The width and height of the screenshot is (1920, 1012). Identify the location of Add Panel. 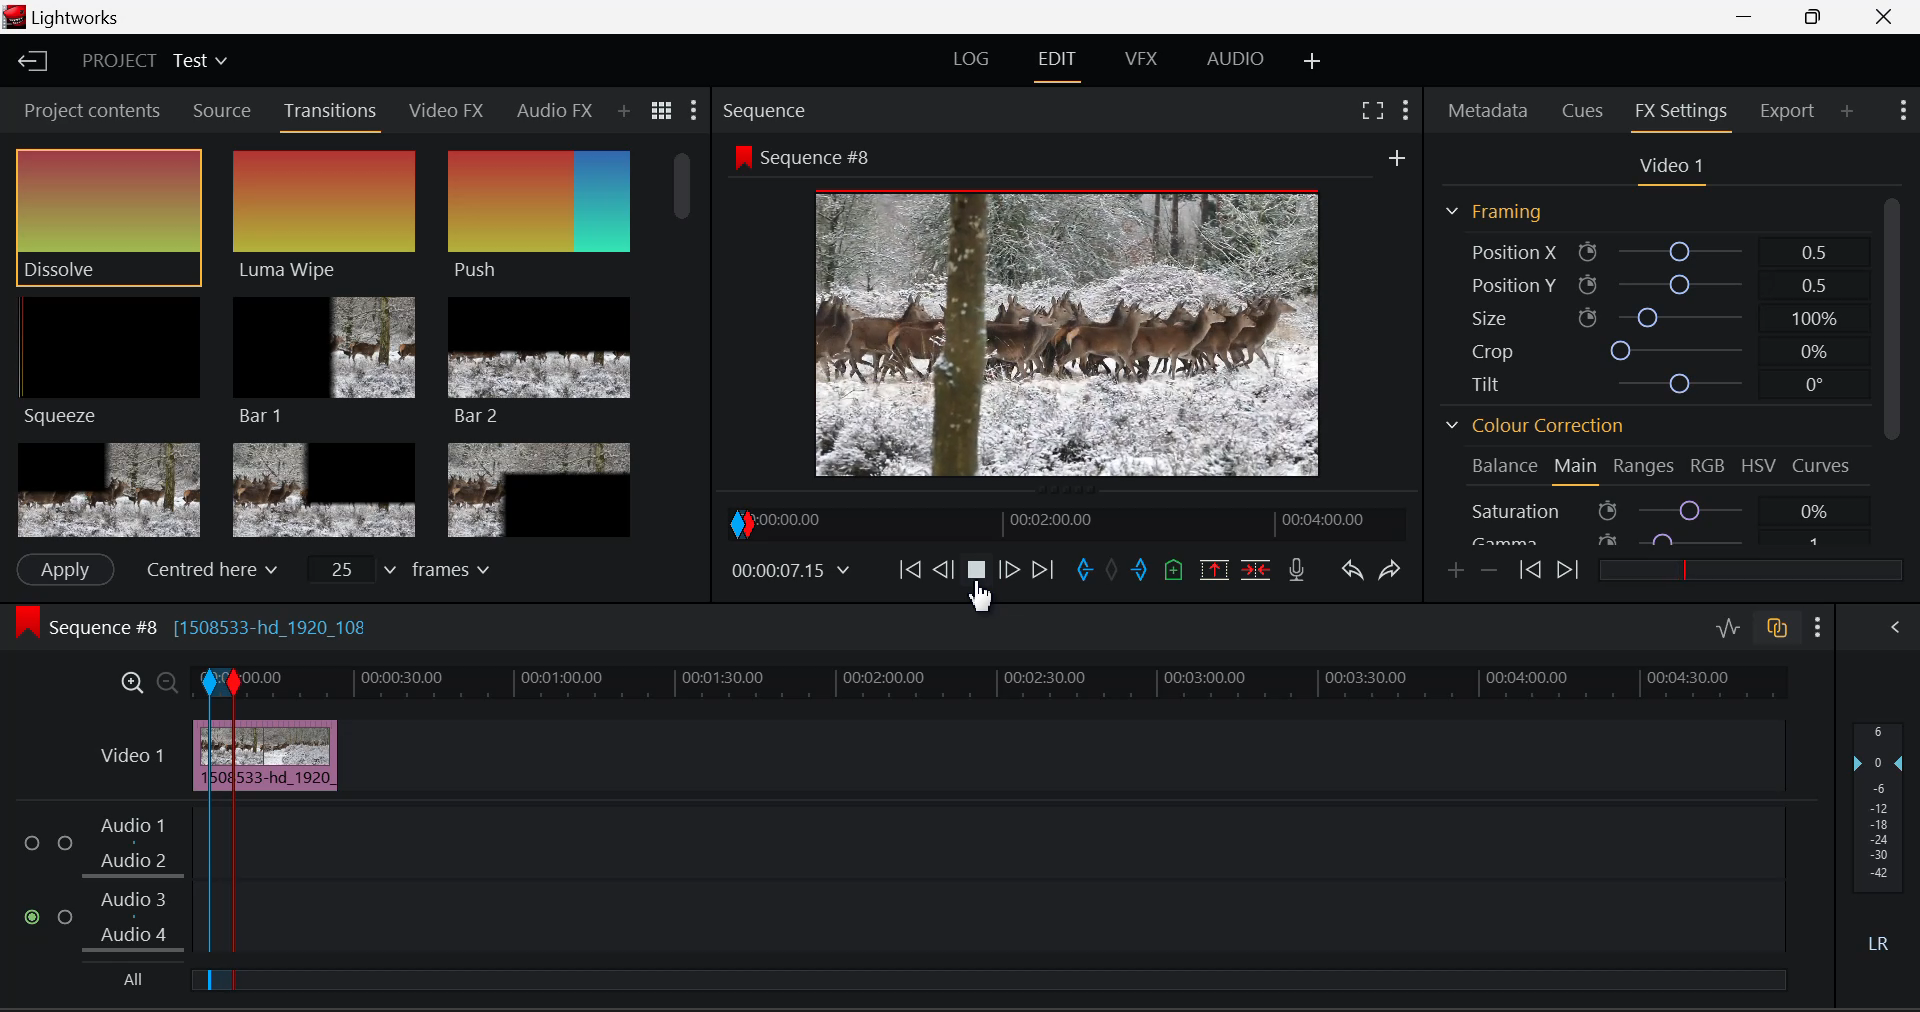
(1847, 112).